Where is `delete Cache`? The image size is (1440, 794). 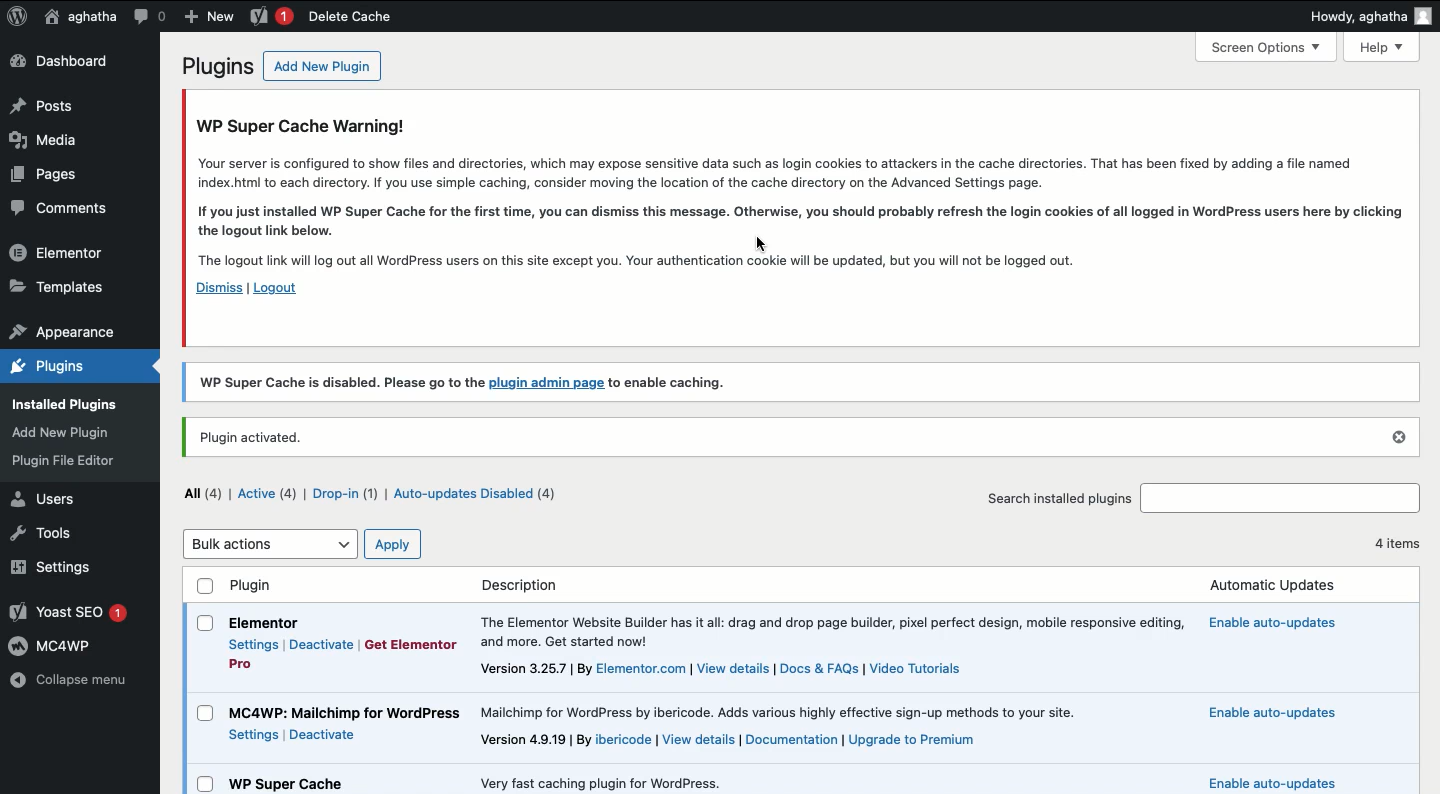 delete Cache is located at coordinates (364, 17).